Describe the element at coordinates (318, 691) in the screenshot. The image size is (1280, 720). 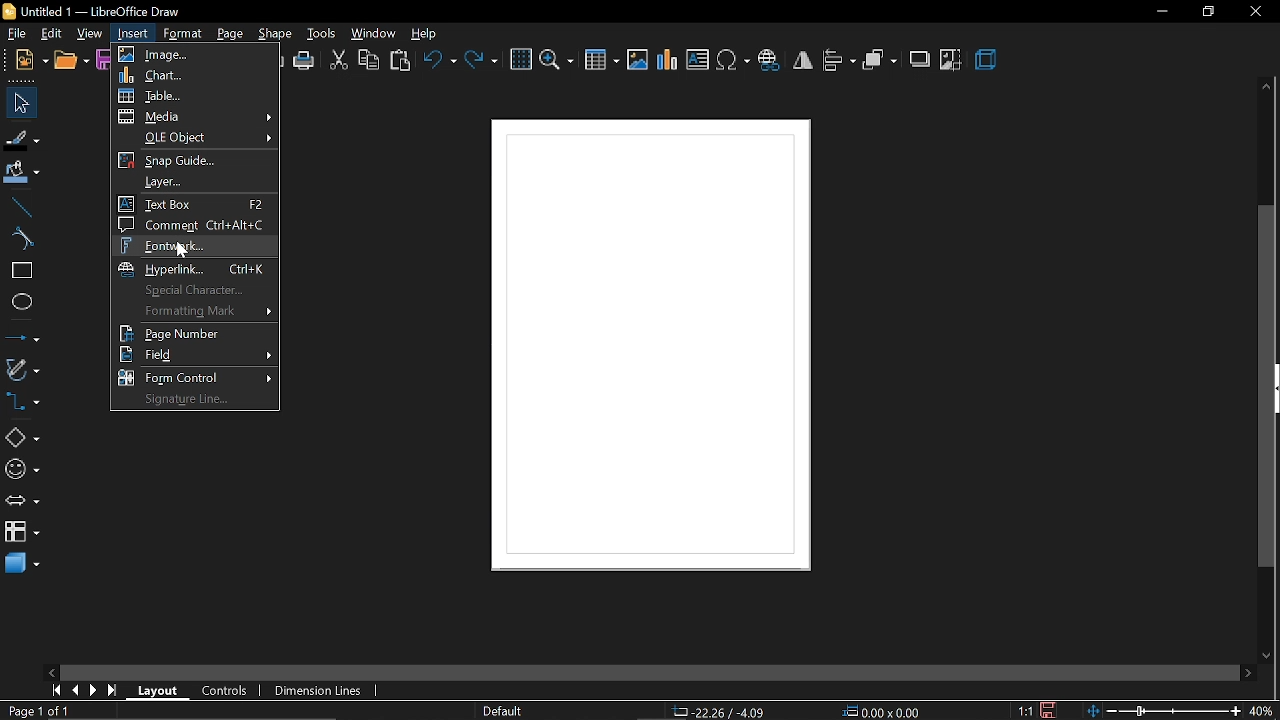
I see `dimension lines` at that location.